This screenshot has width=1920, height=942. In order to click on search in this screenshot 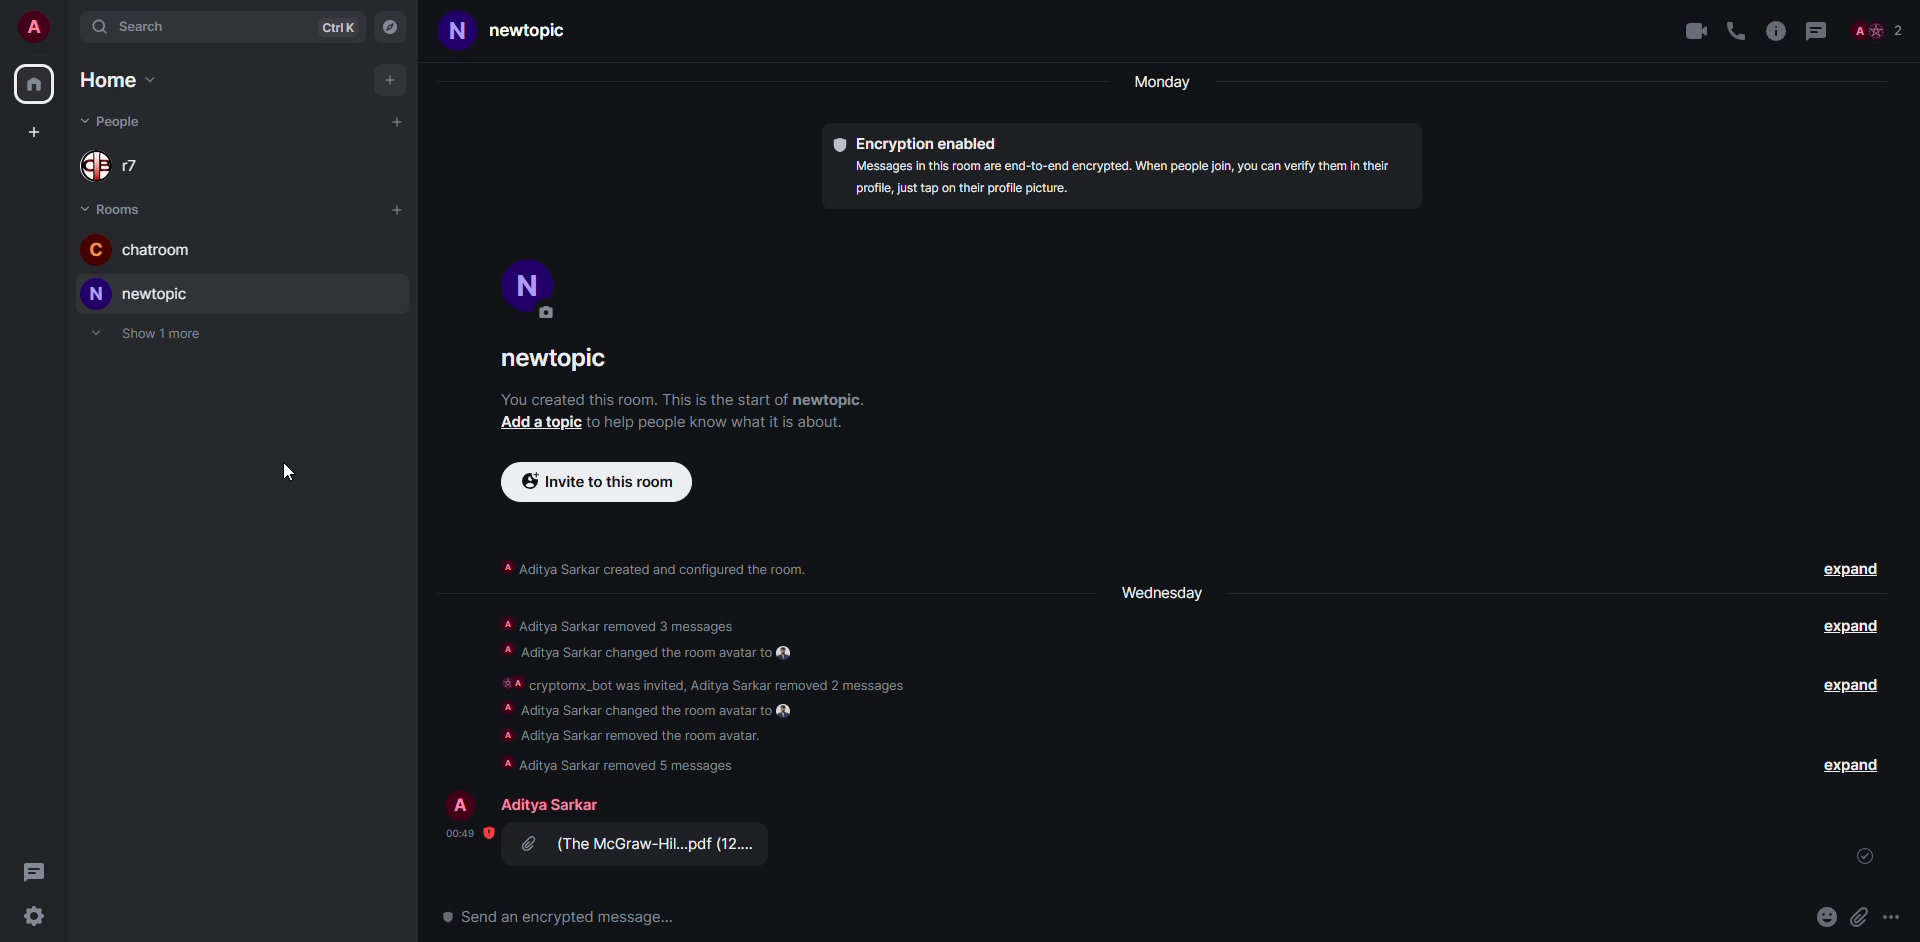, I will do `click(133, 27)`.